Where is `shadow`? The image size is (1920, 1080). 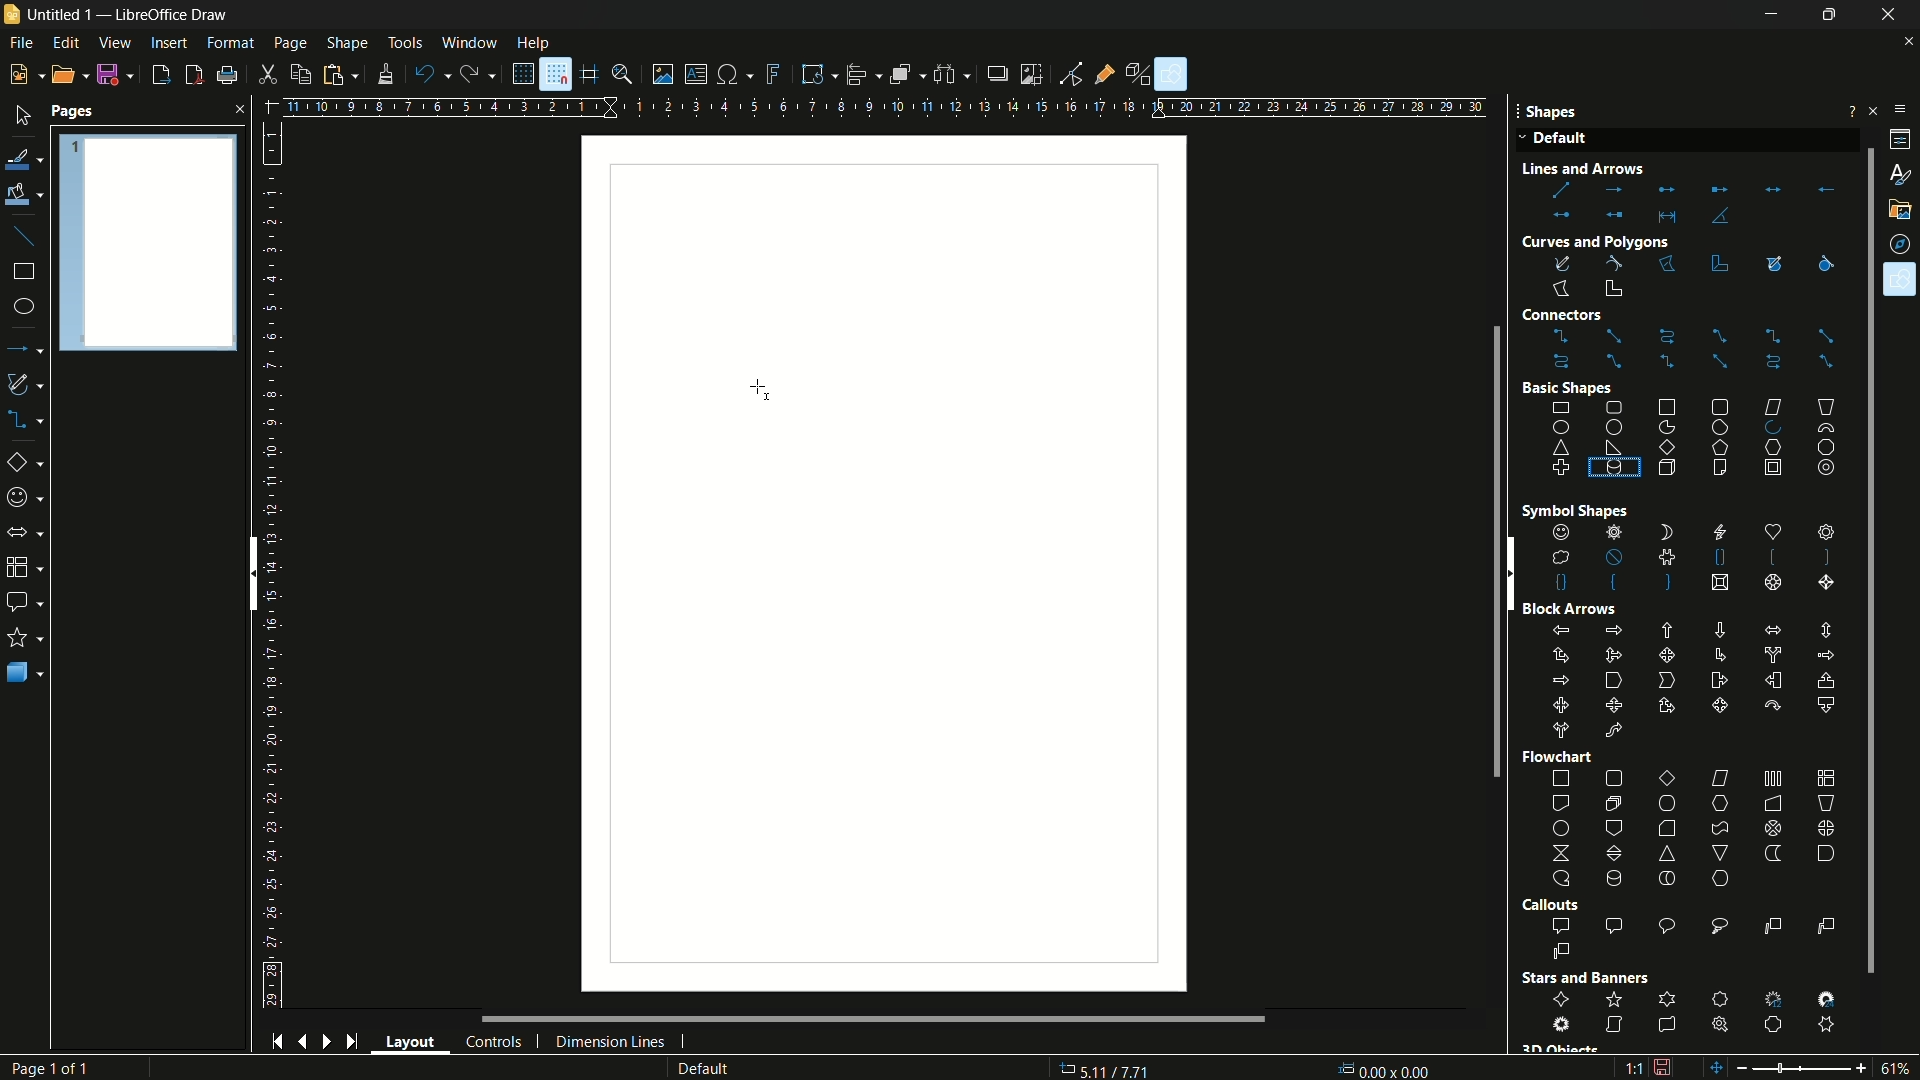
shadow is located at coordinates (995, 72).